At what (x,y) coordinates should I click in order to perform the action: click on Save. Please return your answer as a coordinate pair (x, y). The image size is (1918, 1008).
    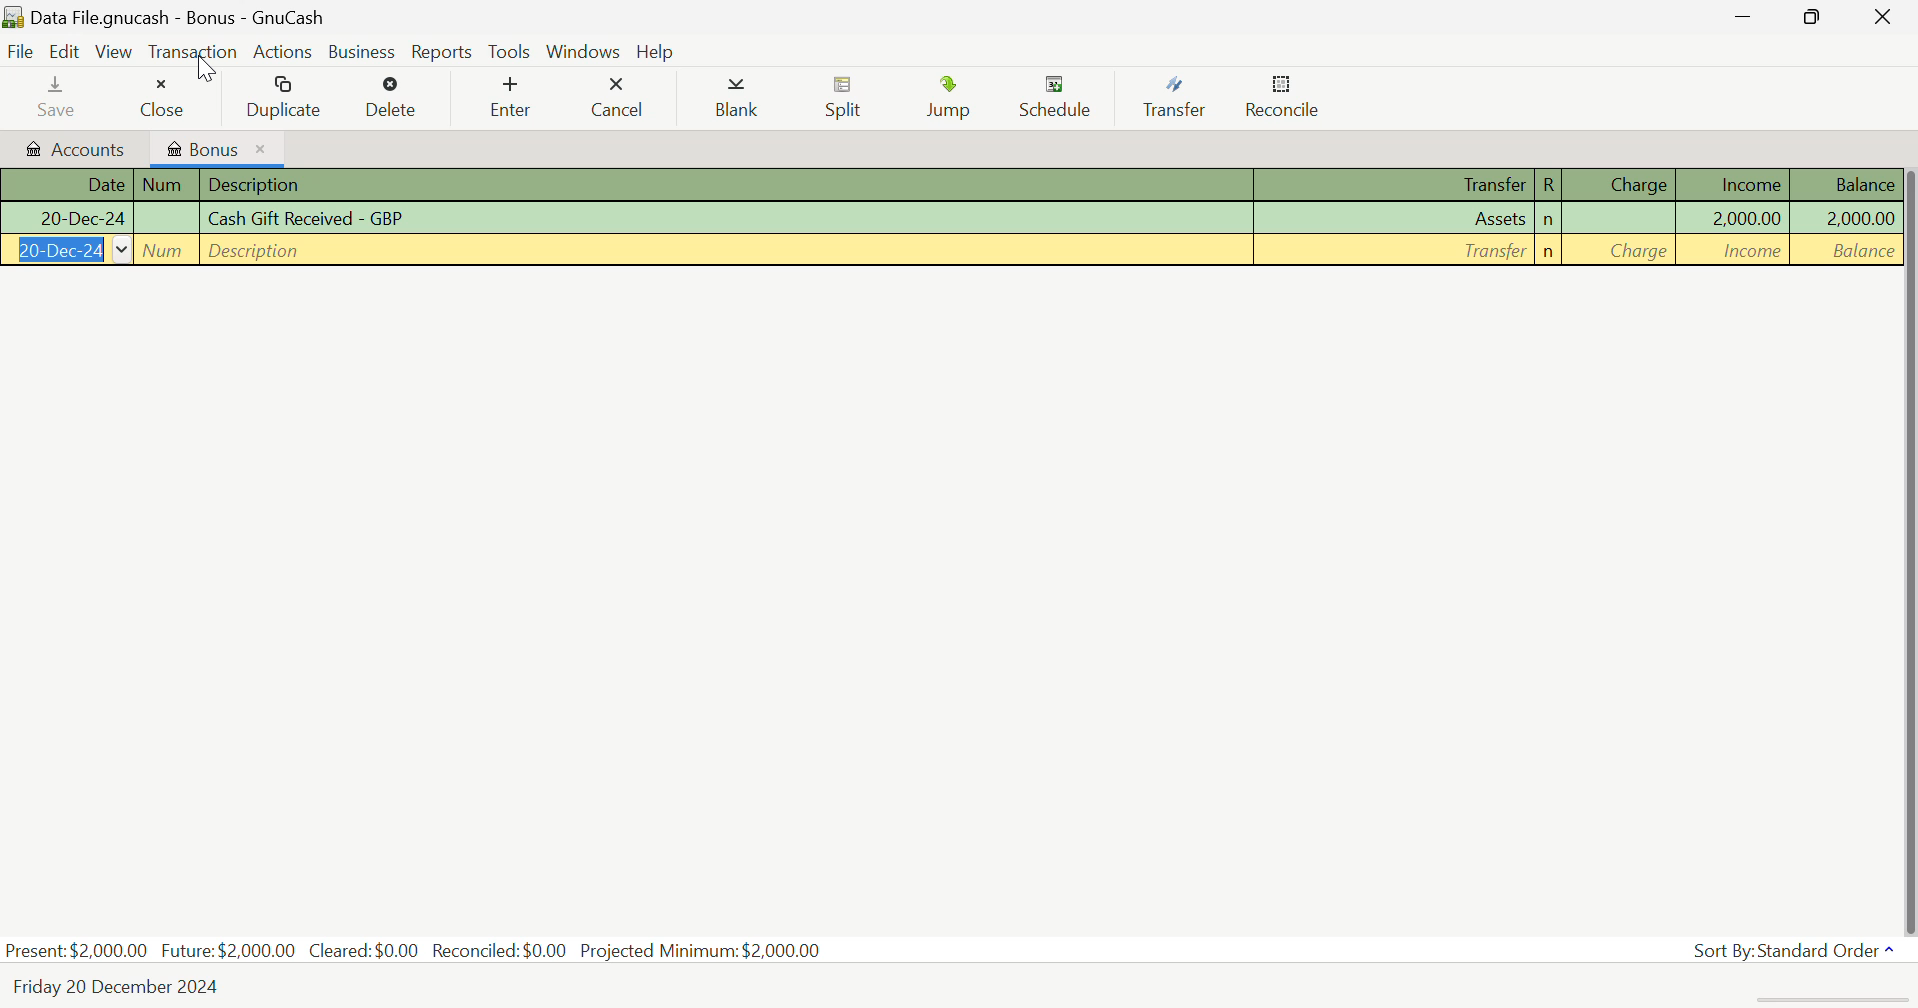
    Looking at the image, I should click on (58, 95).